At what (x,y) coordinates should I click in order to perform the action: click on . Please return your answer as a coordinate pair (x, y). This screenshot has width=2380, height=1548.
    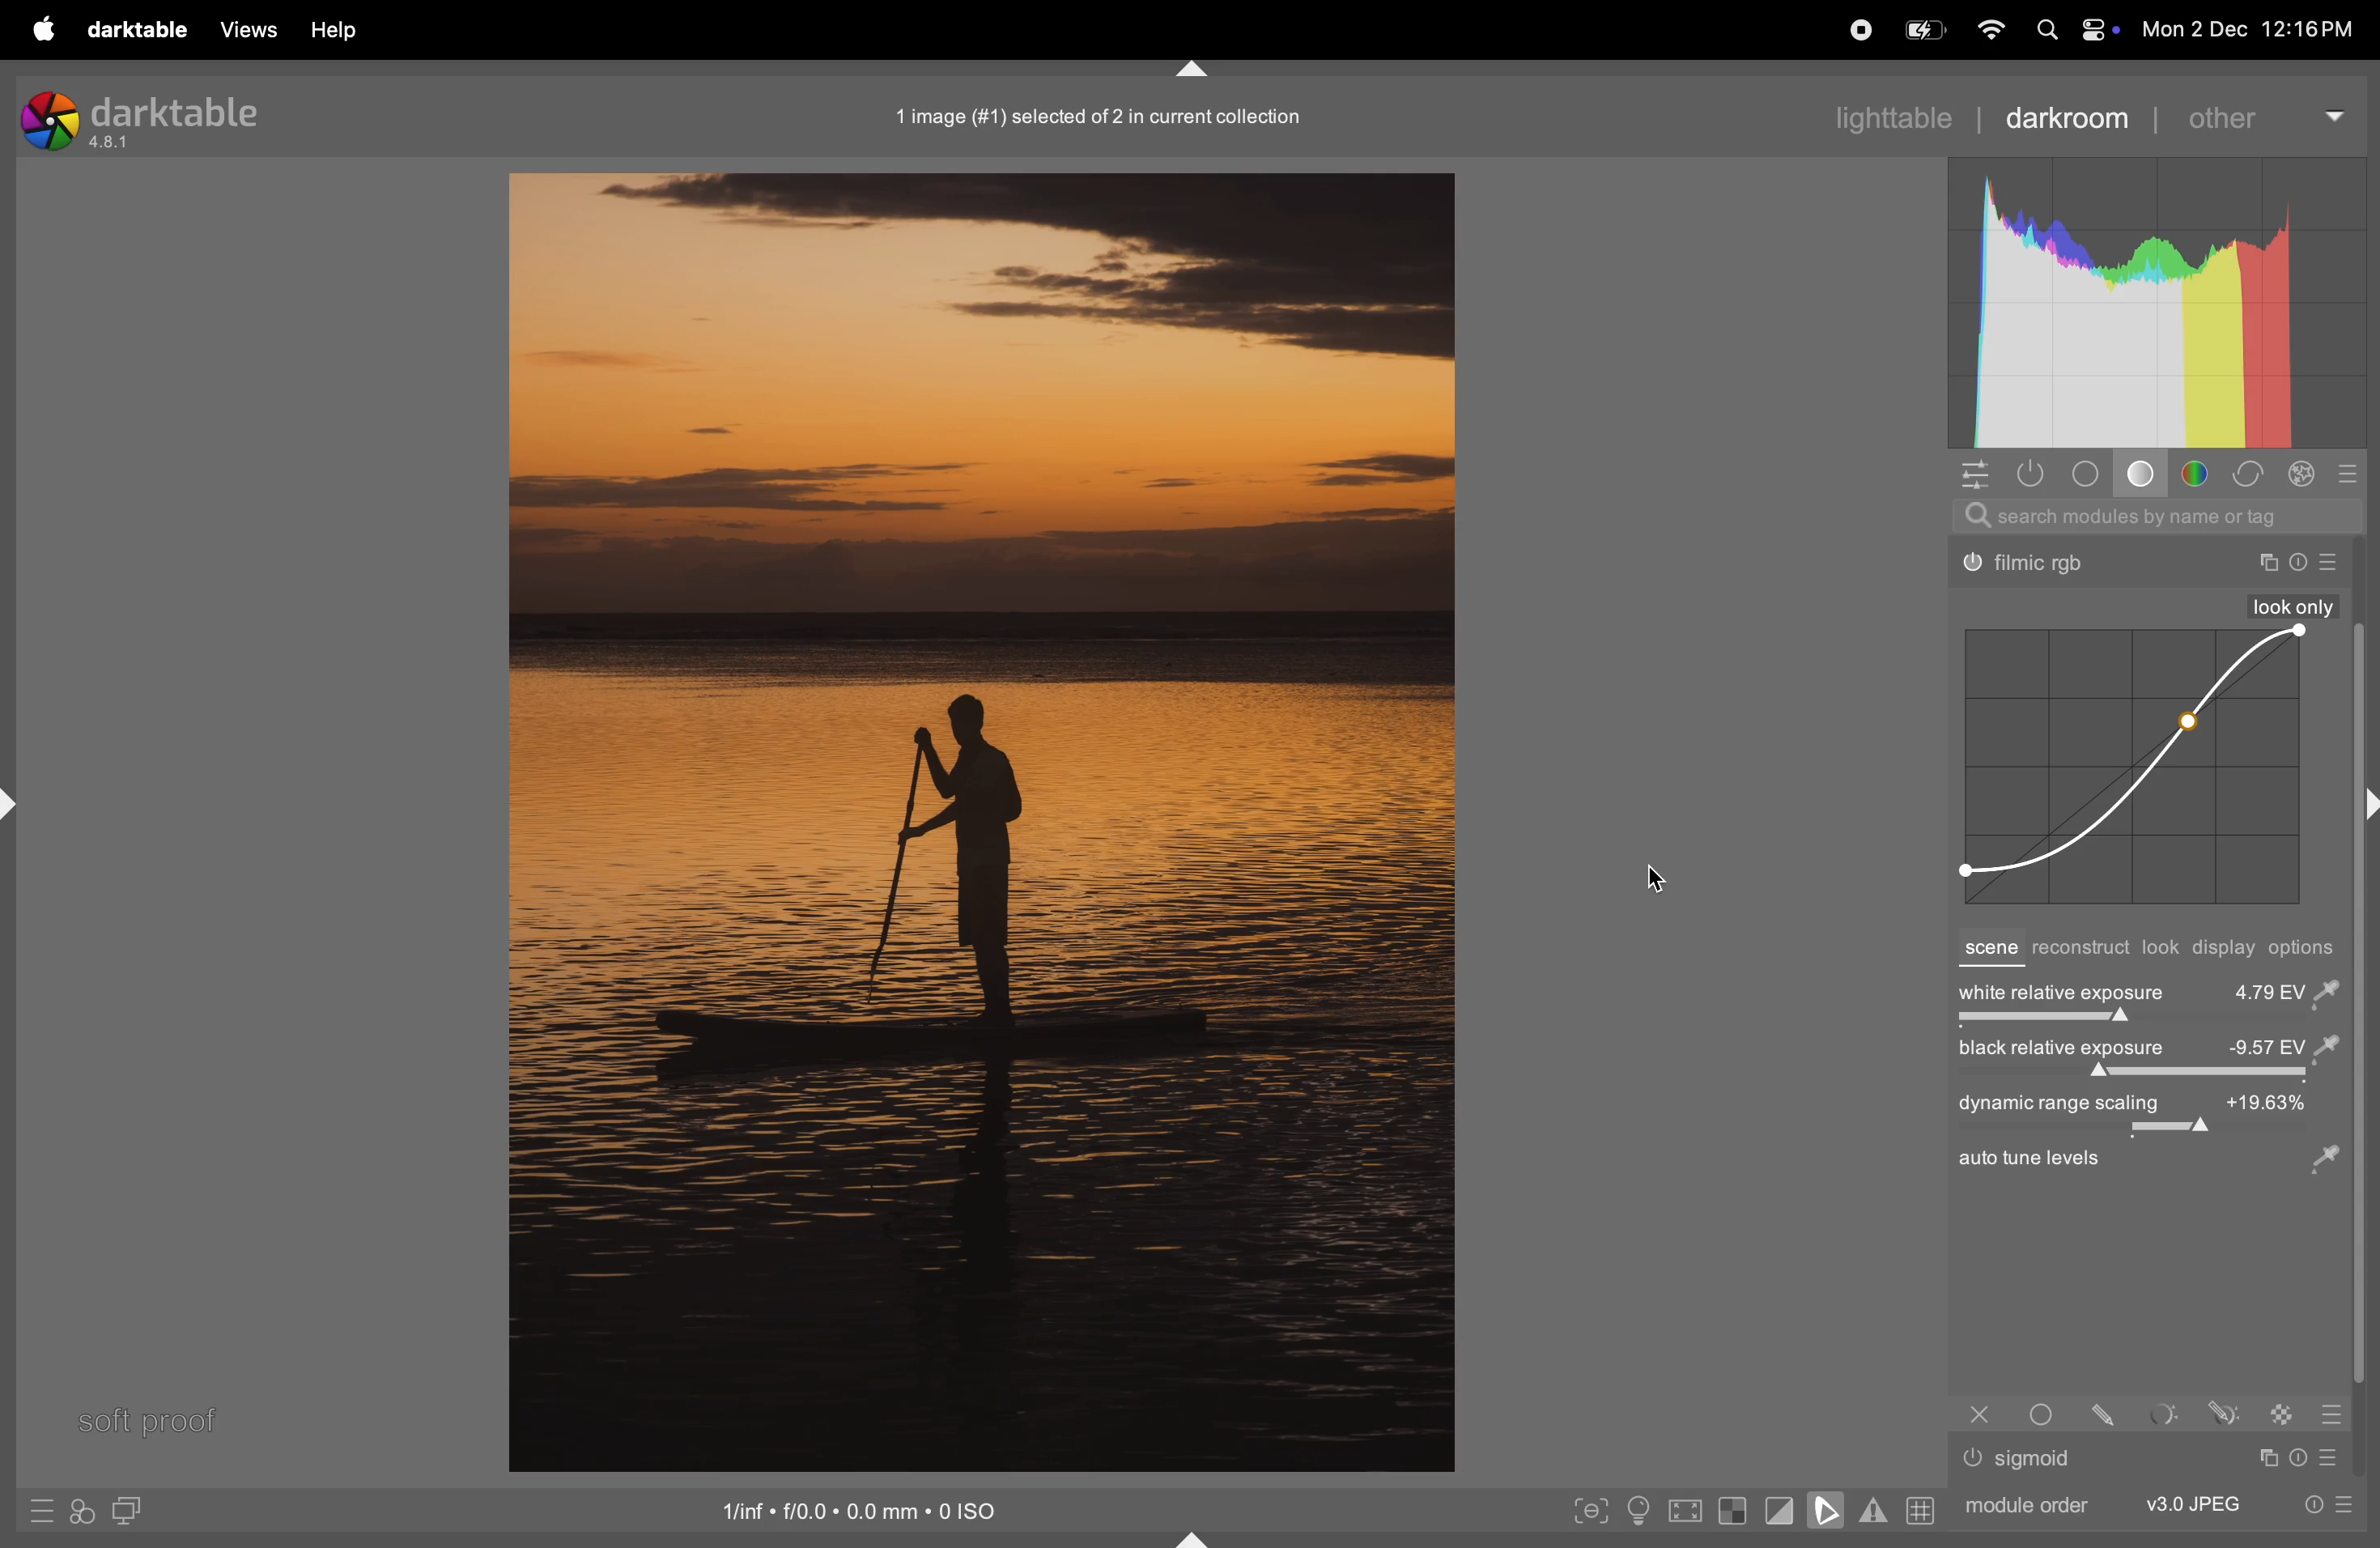
    Looking at the image, I should click on (2302, 1457).